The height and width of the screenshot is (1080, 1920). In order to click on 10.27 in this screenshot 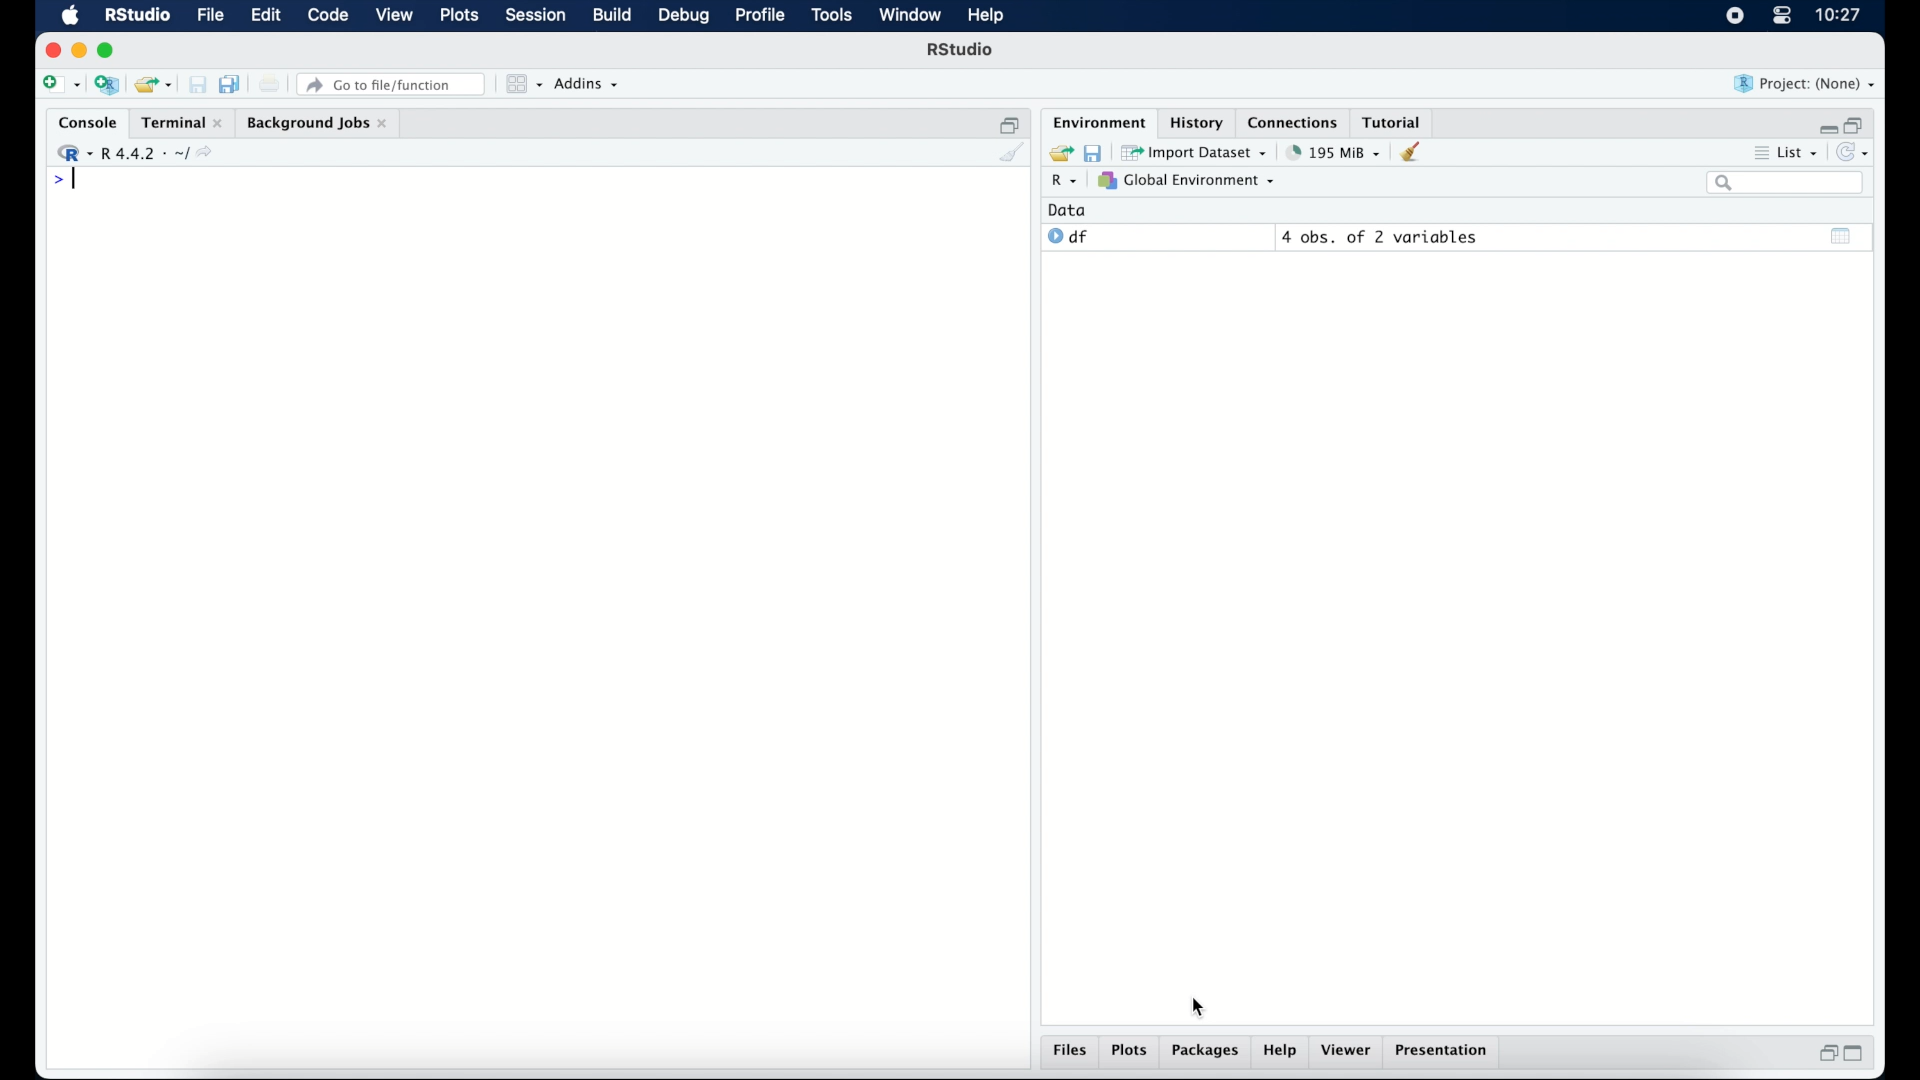, I will do `click(1838, 15)`.